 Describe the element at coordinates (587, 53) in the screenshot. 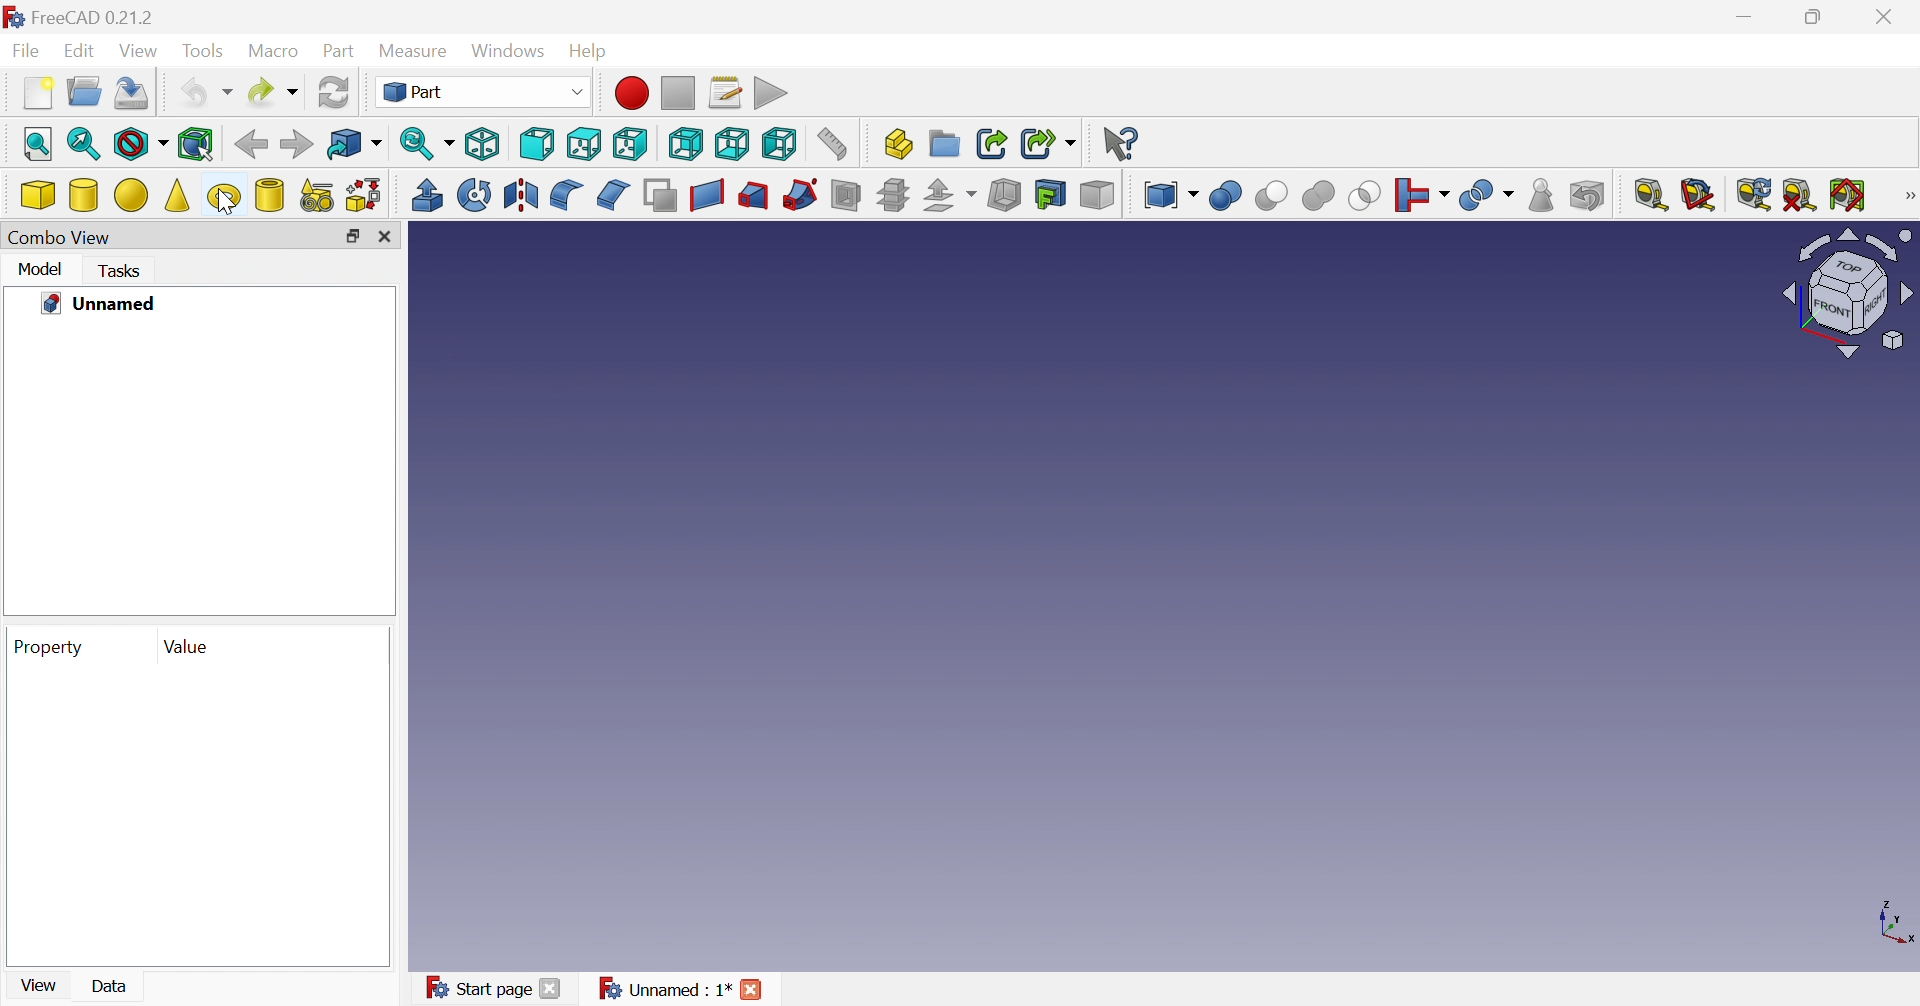

I see `Help` at that location.